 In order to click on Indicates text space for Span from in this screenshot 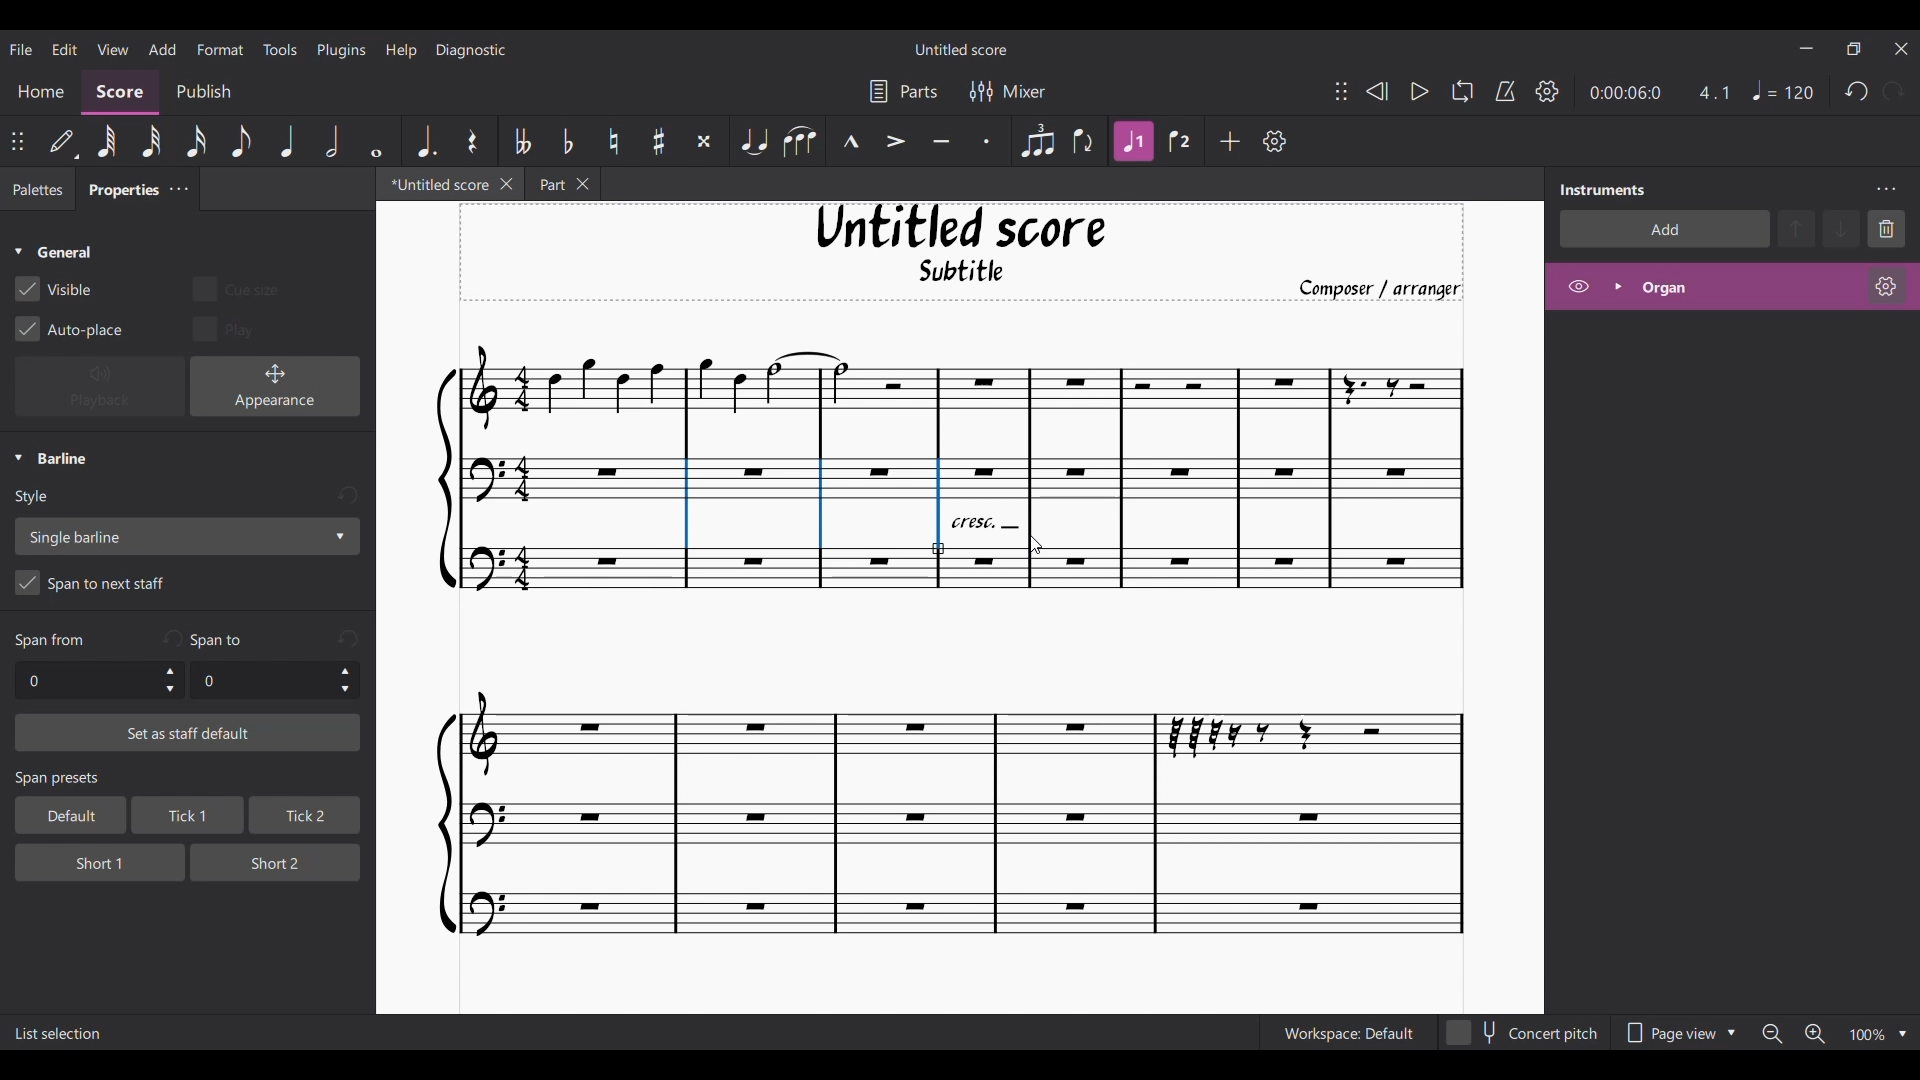, I will do `click(50, 641)`.